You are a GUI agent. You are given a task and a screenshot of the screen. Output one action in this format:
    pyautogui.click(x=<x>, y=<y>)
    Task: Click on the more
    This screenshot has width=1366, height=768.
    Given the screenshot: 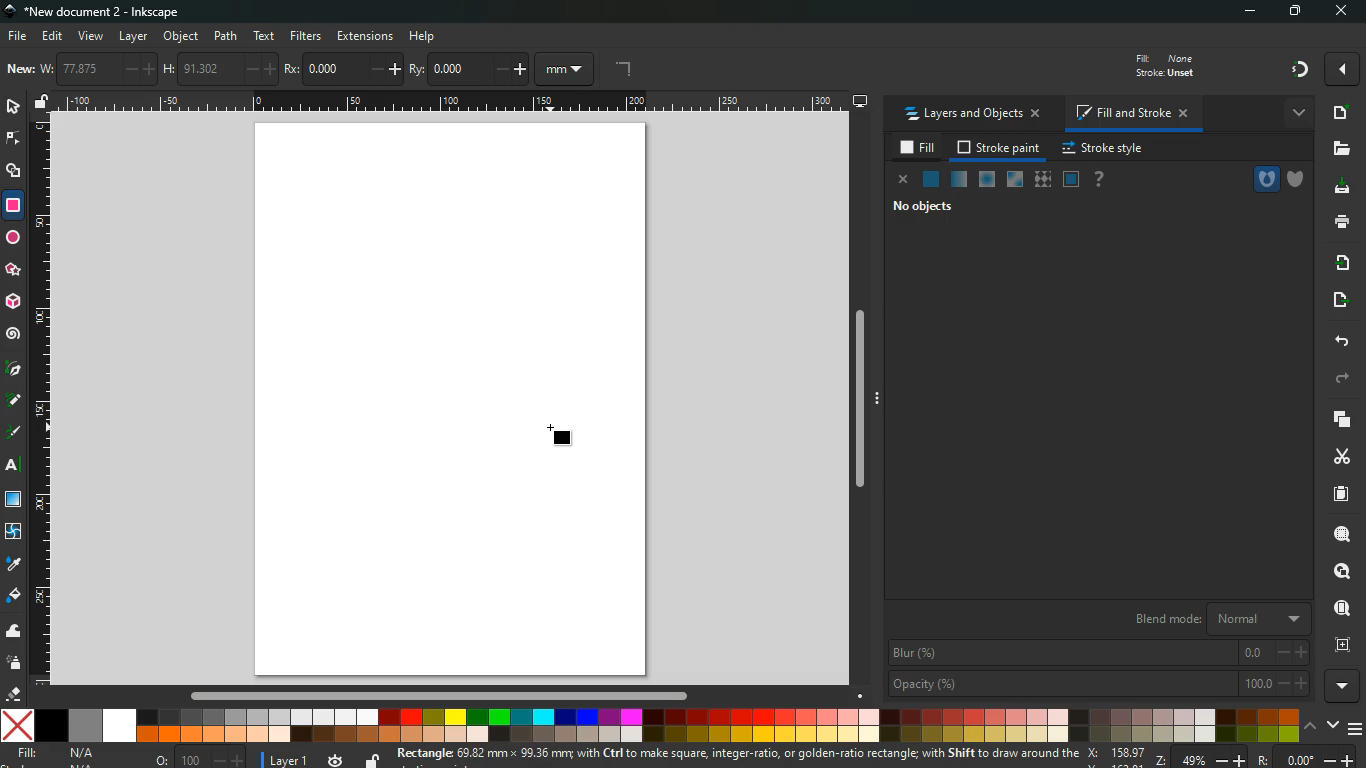 What is the action you would take?
    pyautogui.click(x=1341, y=686)
    